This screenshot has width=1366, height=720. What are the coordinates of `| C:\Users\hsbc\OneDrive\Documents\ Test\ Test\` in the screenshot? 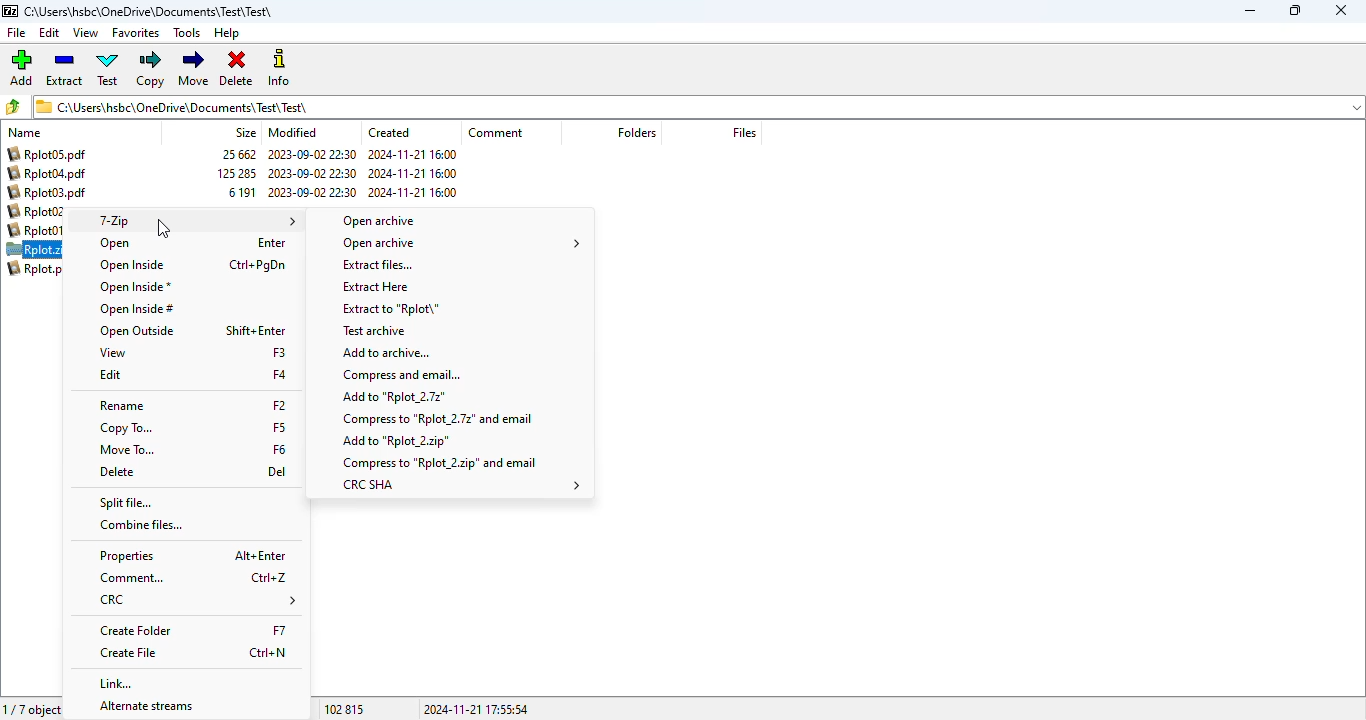 It's located at (177, 106).